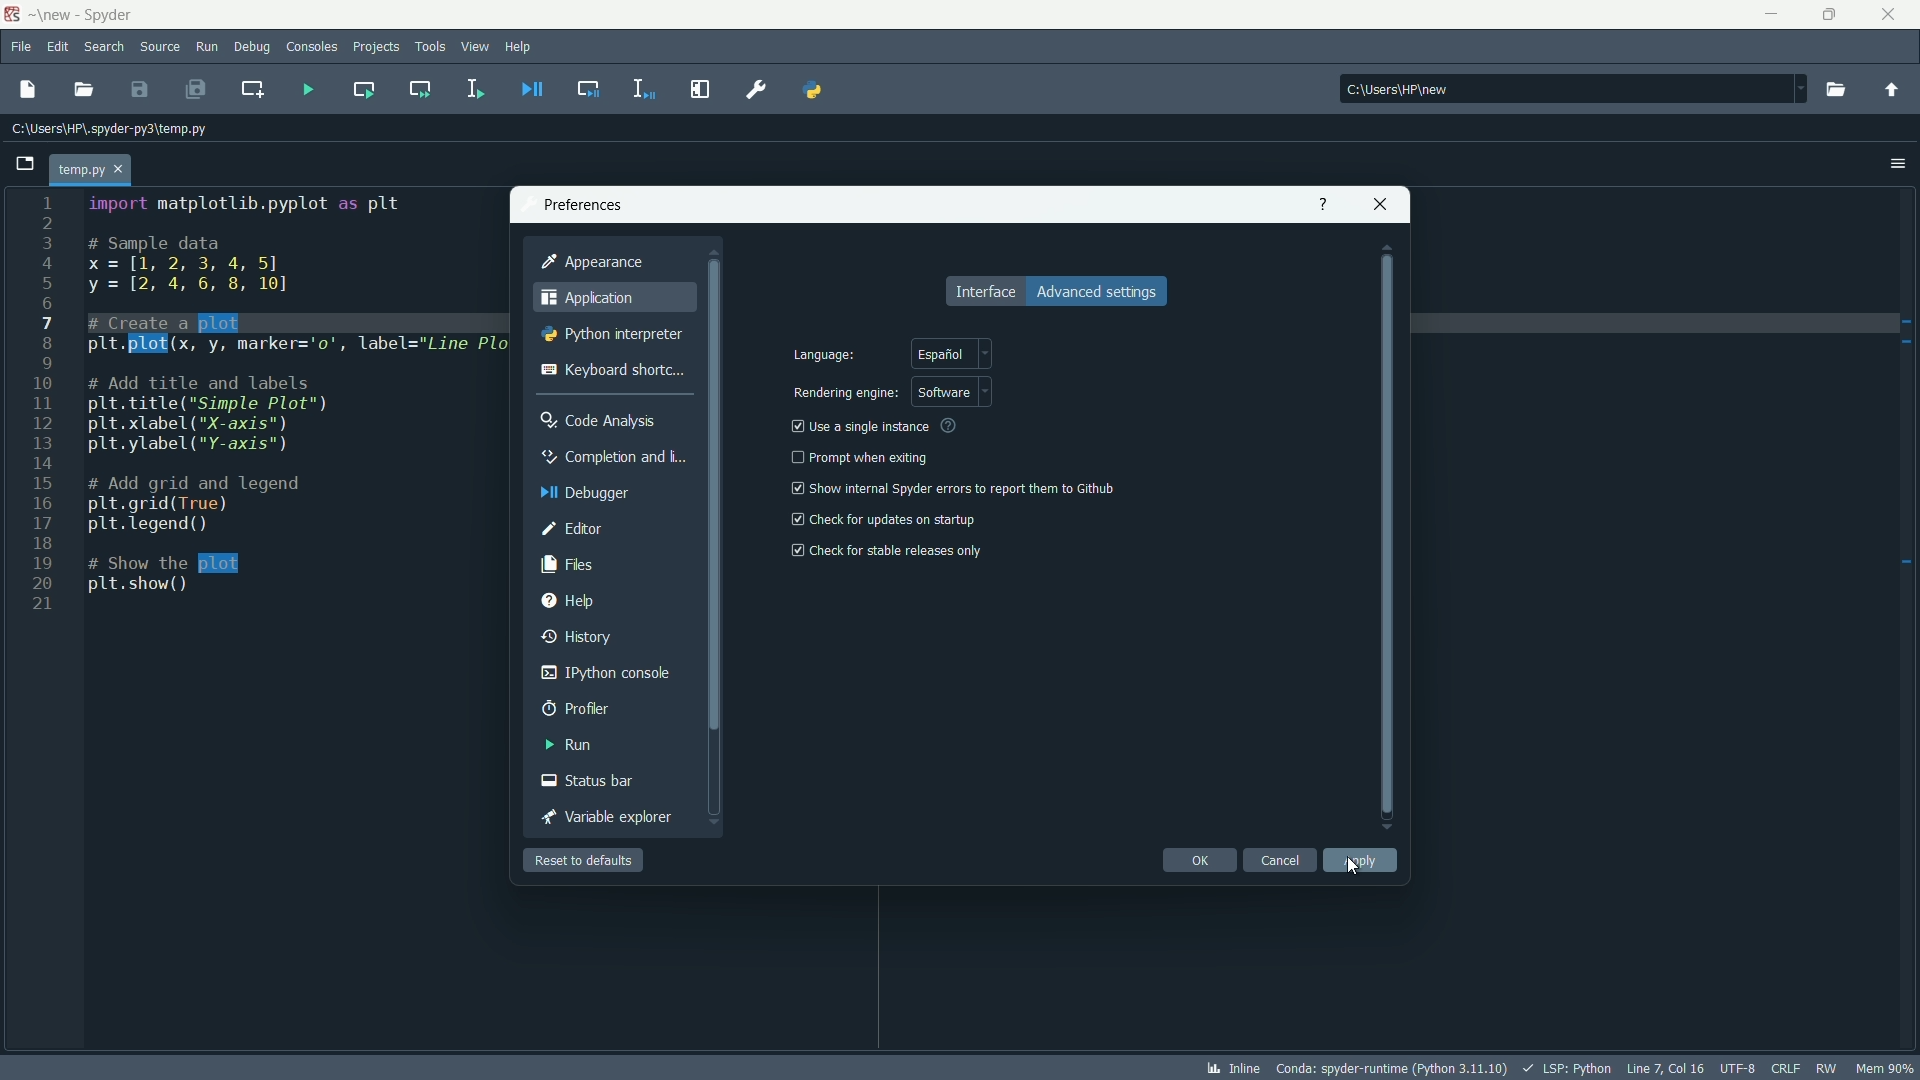 The width and height of the screenshot is (1920, 1080). I want to click on app icon, so click(14, 17).